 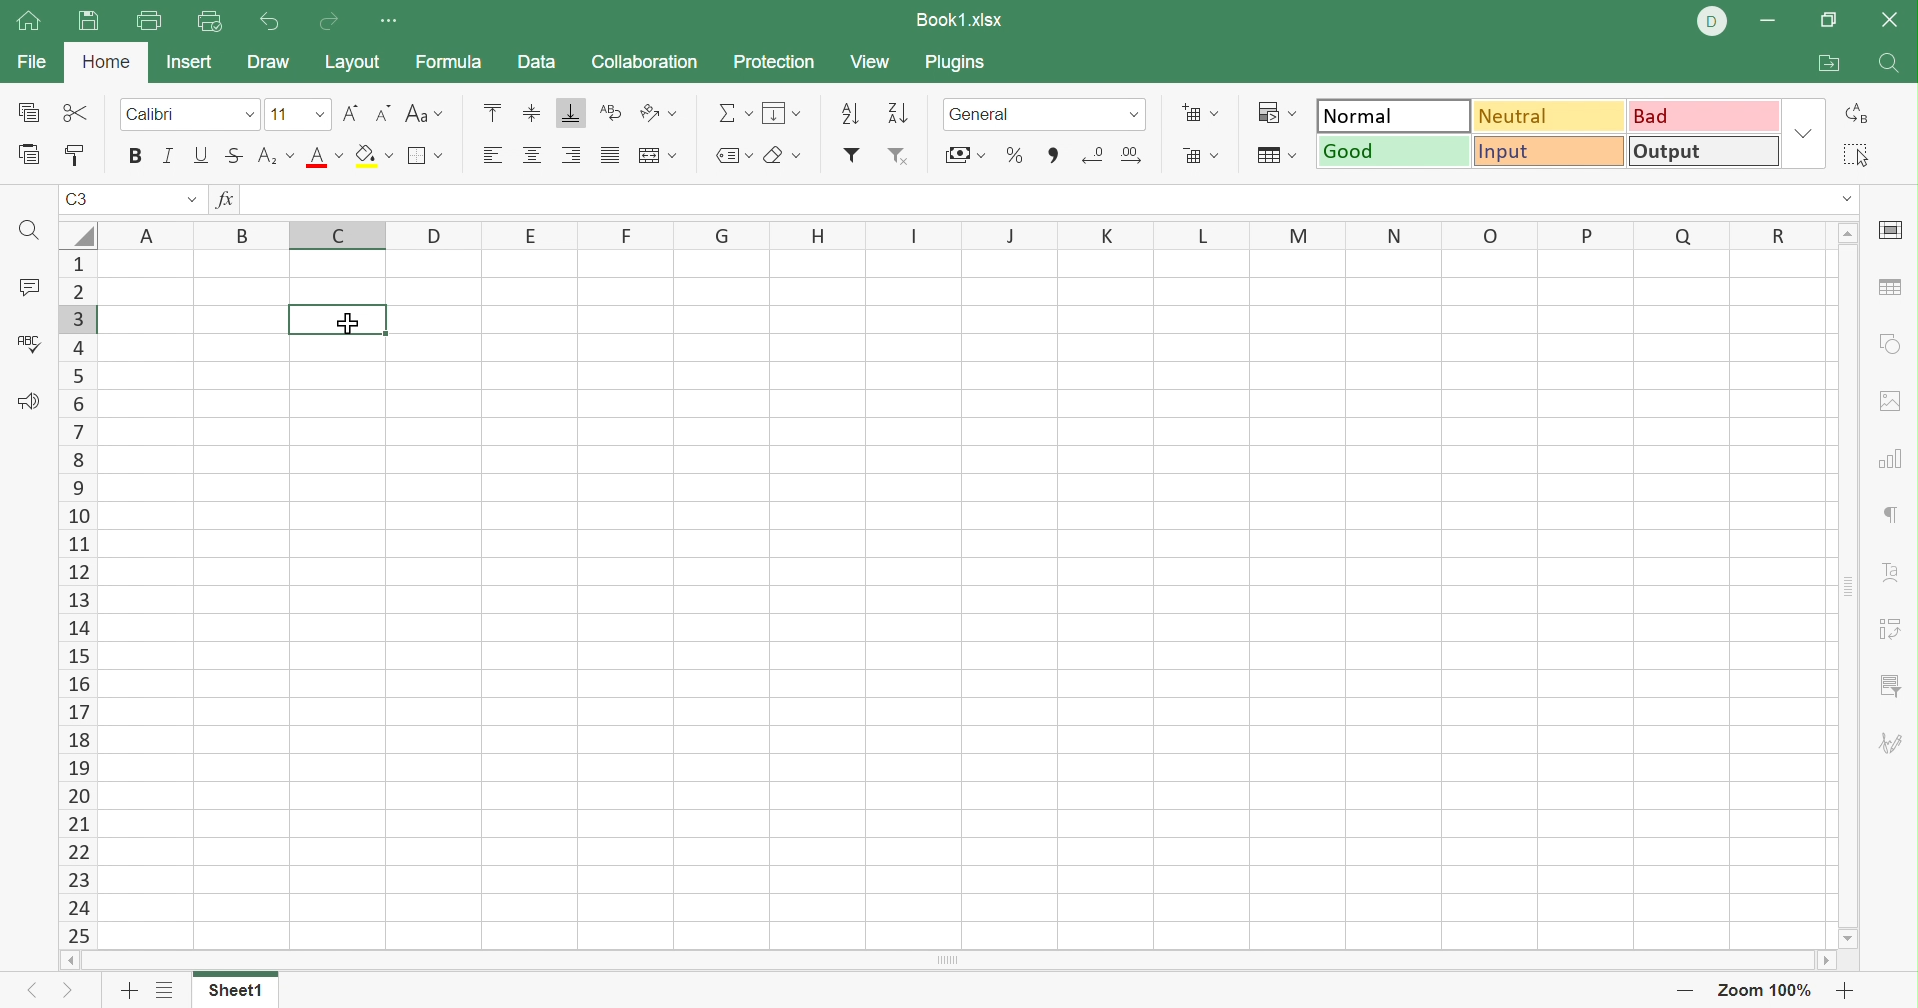 What do you see at coordinates (875, 62) in the screenshot?
I see `View` at bounding box center [875, 62].